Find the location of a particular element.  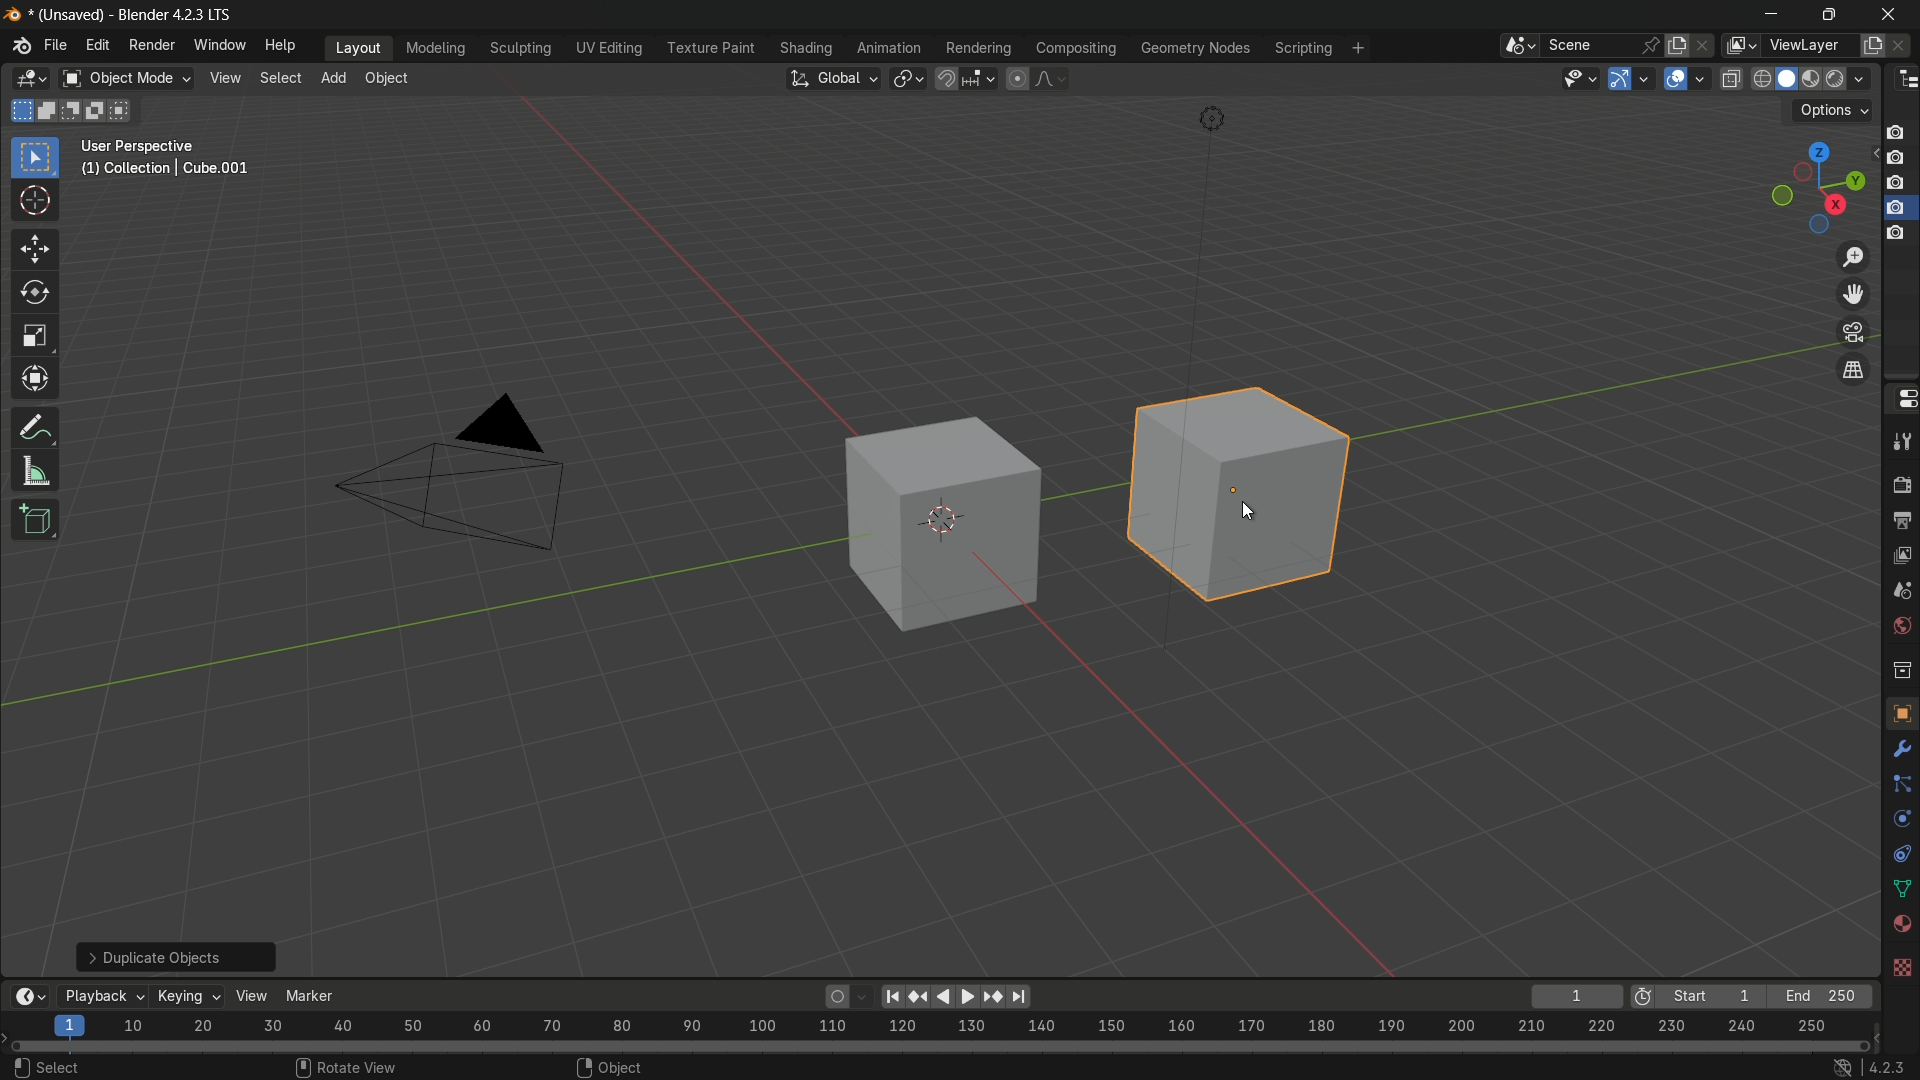

options menu is located at coordinates (1831, 111).